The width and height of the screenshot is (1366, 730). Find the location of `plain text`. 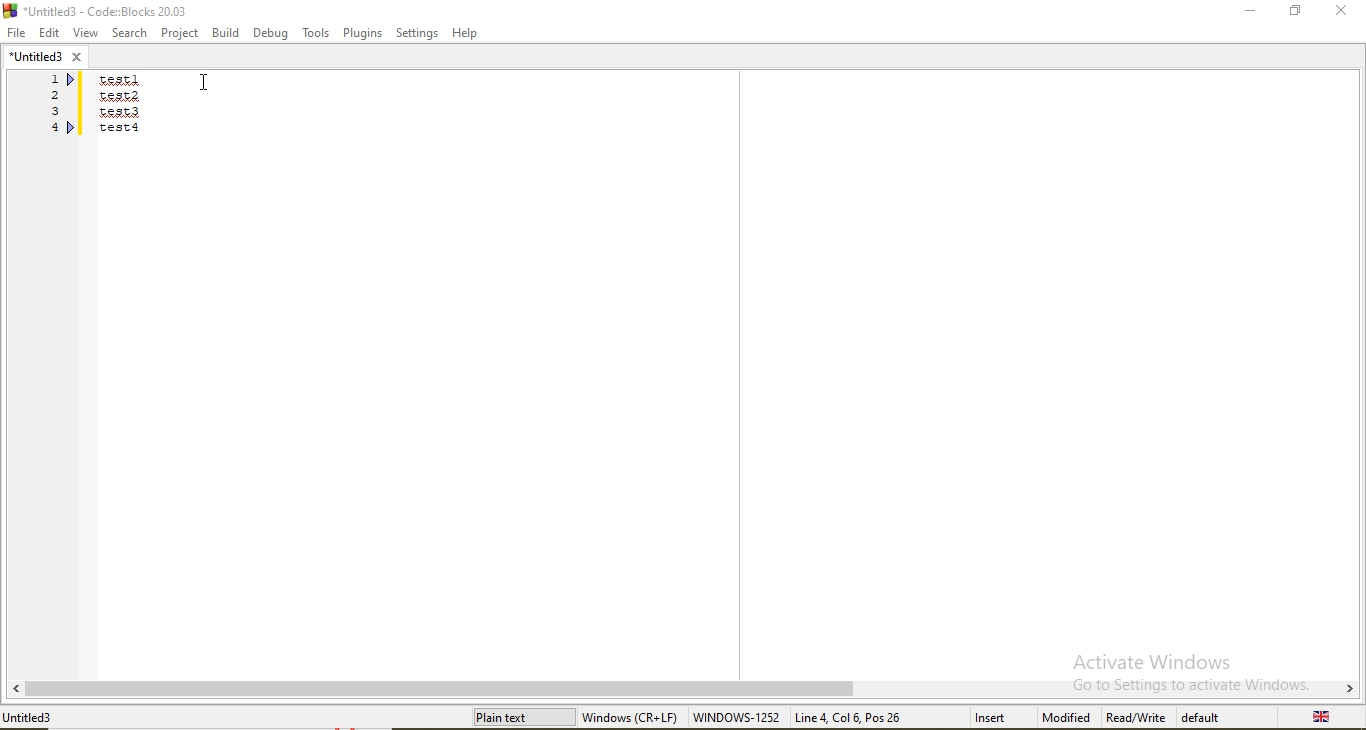

plain text is located at coordinates (522, 717).